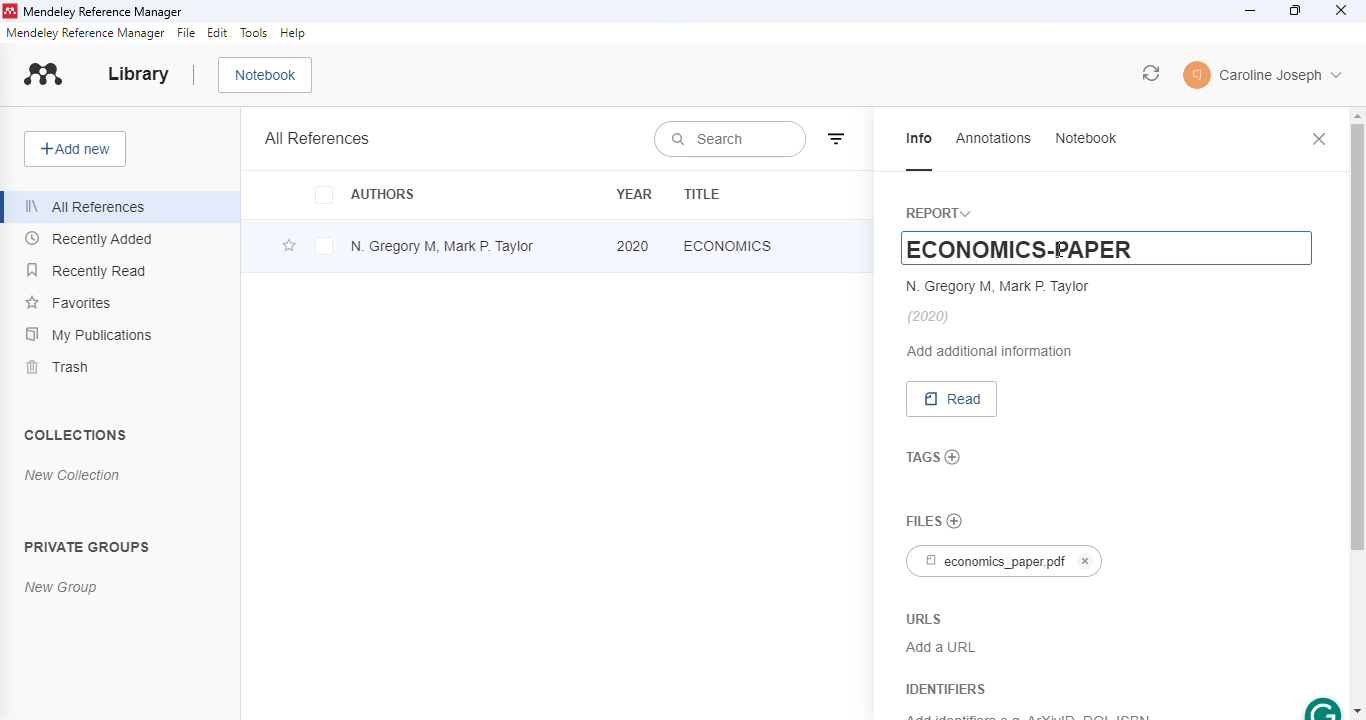  I want to click on tags, so click(920, 456).